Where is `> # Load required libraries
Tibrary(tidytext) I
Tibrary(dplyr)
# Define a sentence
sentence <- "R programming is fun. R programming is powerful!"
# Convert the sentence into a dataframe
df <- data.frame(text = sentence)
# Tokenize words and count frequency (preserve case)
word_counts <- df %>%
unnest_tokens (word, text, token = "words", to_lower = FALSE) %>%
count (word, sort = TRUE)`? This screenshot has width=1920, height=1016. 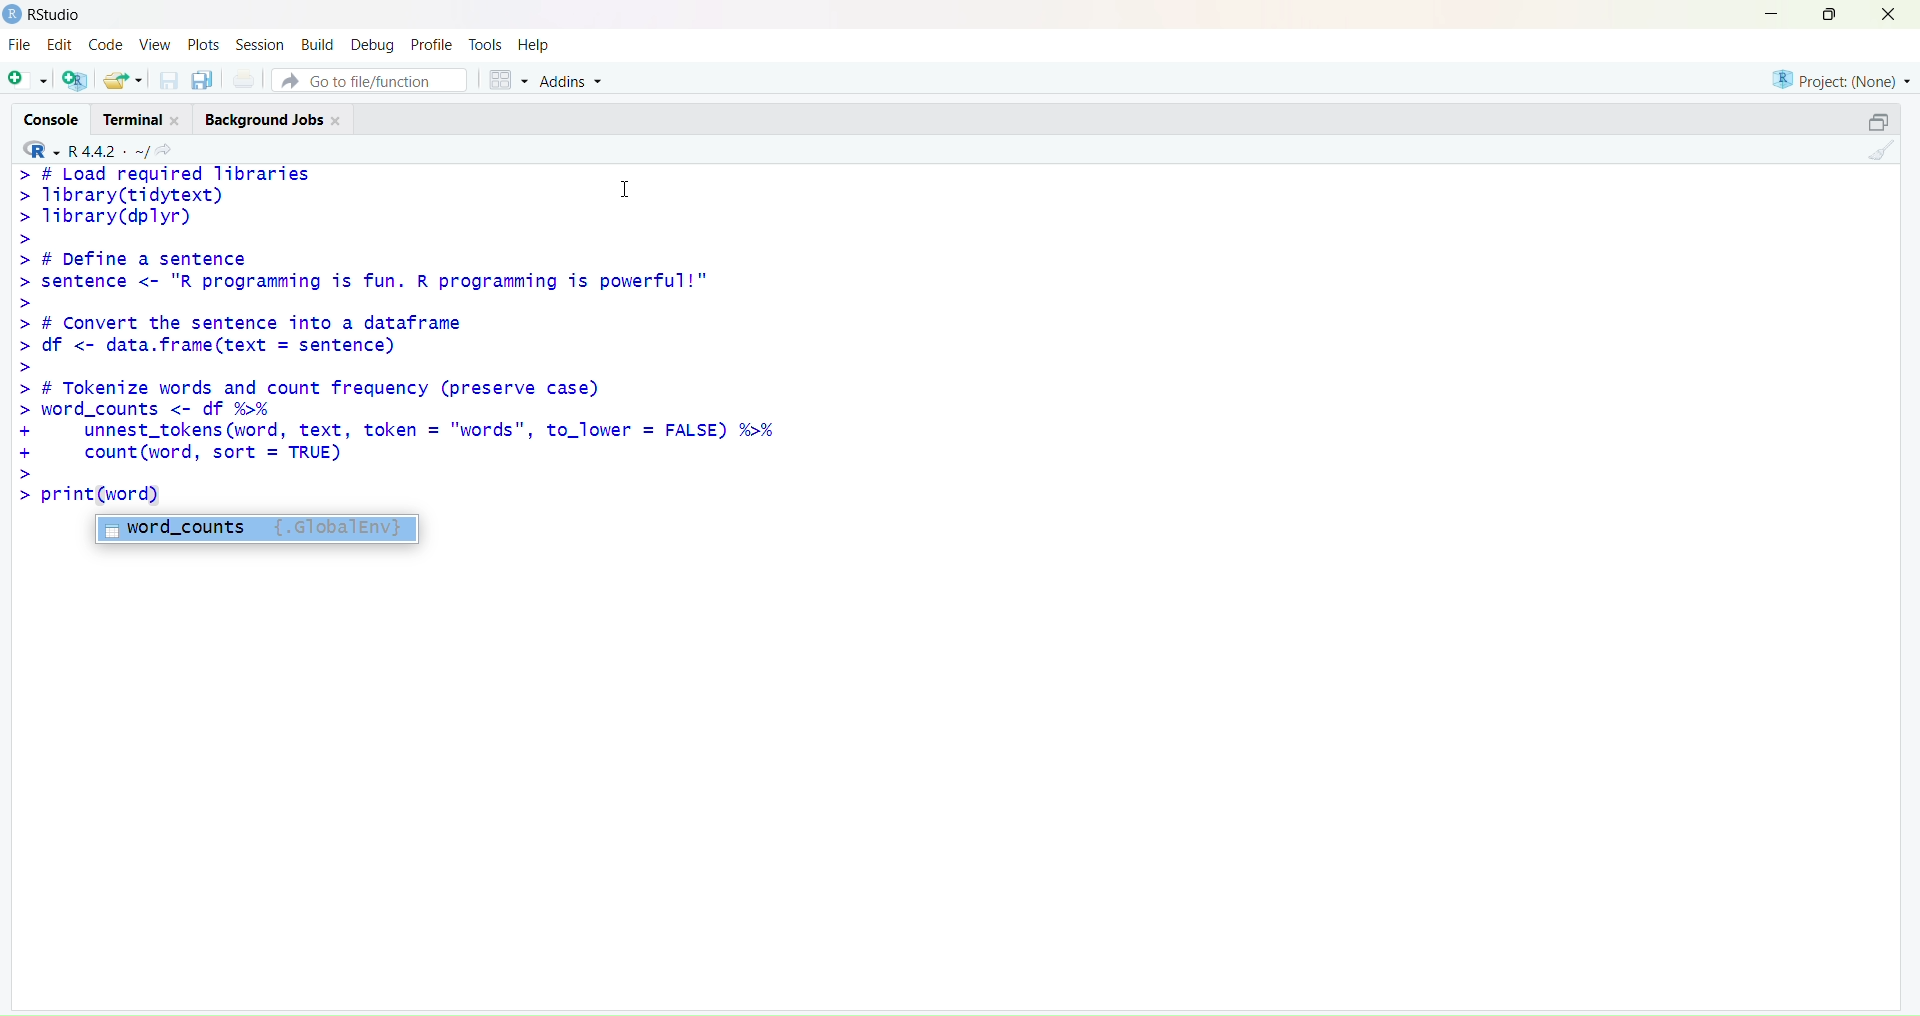
> # Load required libraries
Tibrary(tidytext) I
Tibrary(dplyr)
# Define a sentence
sentence <- "R programming is fun. R programming is powerful!"
# Convert the sentence into a dataframe
df <- data.frame(text = sentence)
# Tokenize words and count frequency (preserve case)
word_counts <- df %>%
unnest_tokens (word, text, token = "words", to_lower = FALSE) %>%
count (word, sort = TRUE) is located at coordinates (460, 323).